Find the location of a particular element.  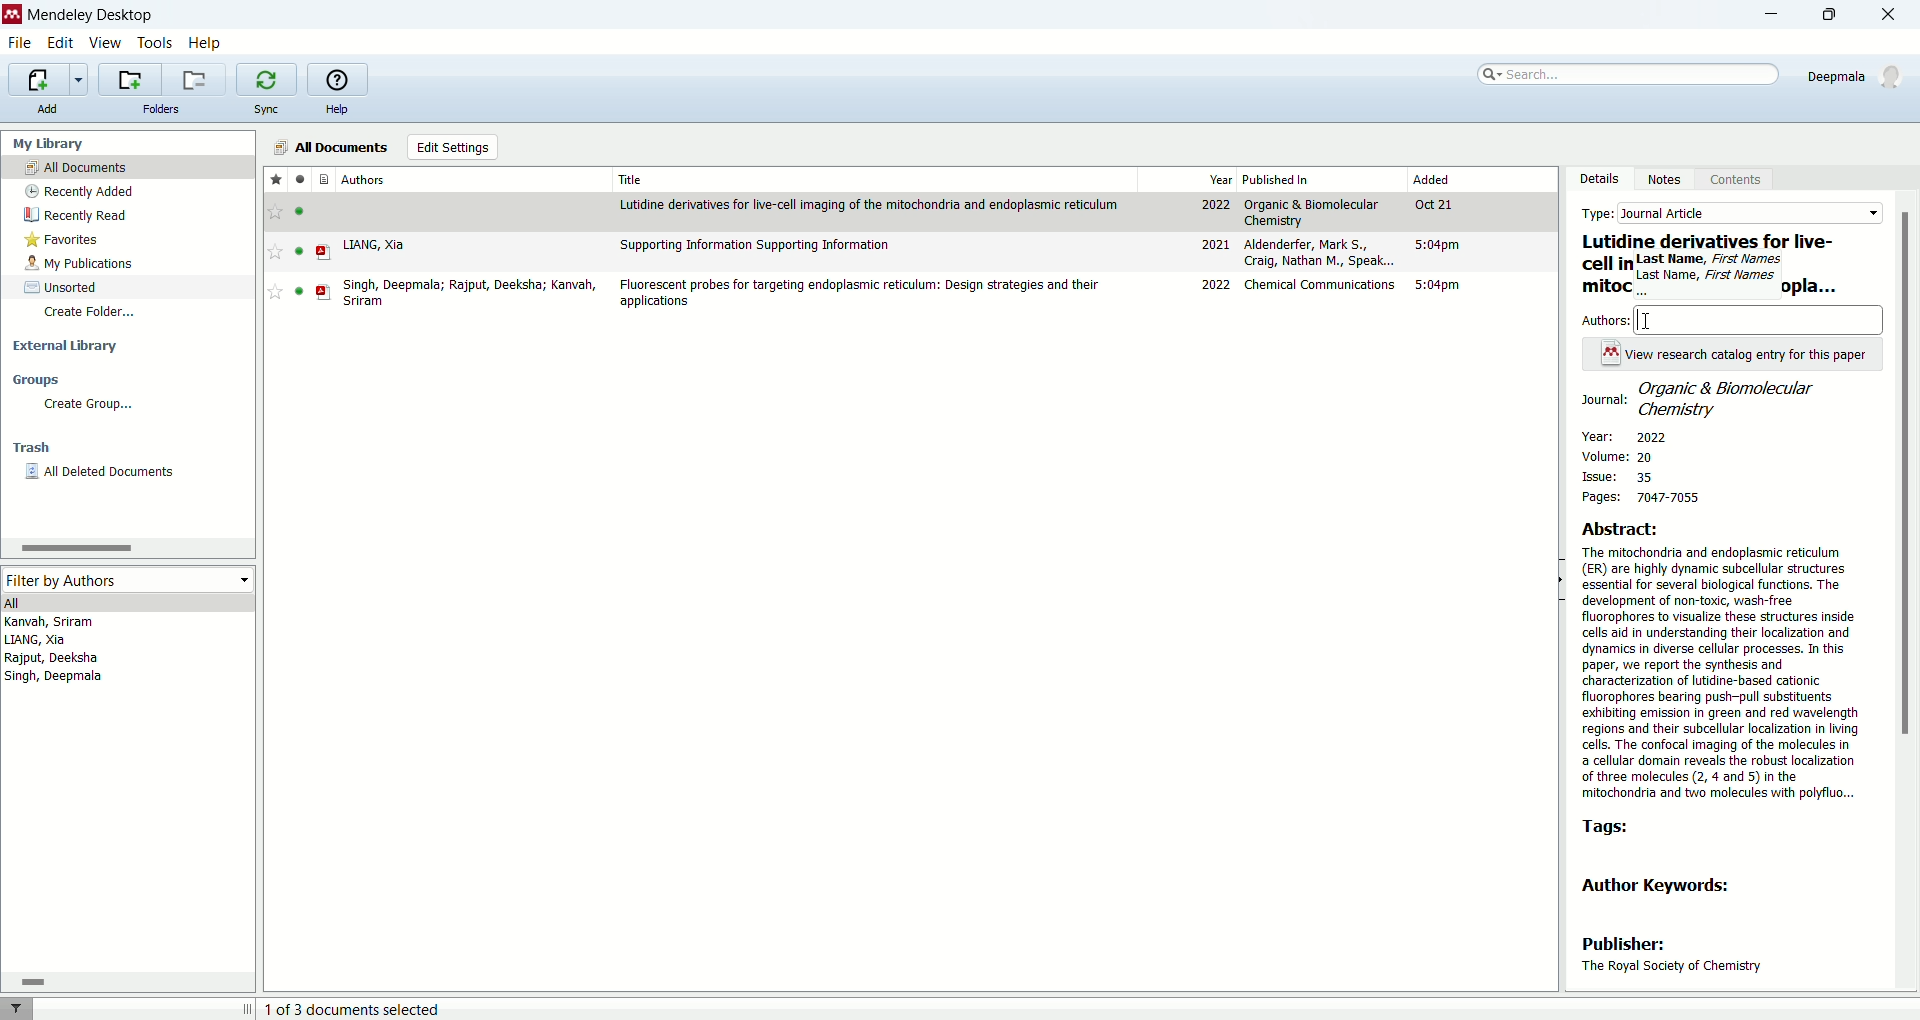

folders is located at coordinates (165, 108).